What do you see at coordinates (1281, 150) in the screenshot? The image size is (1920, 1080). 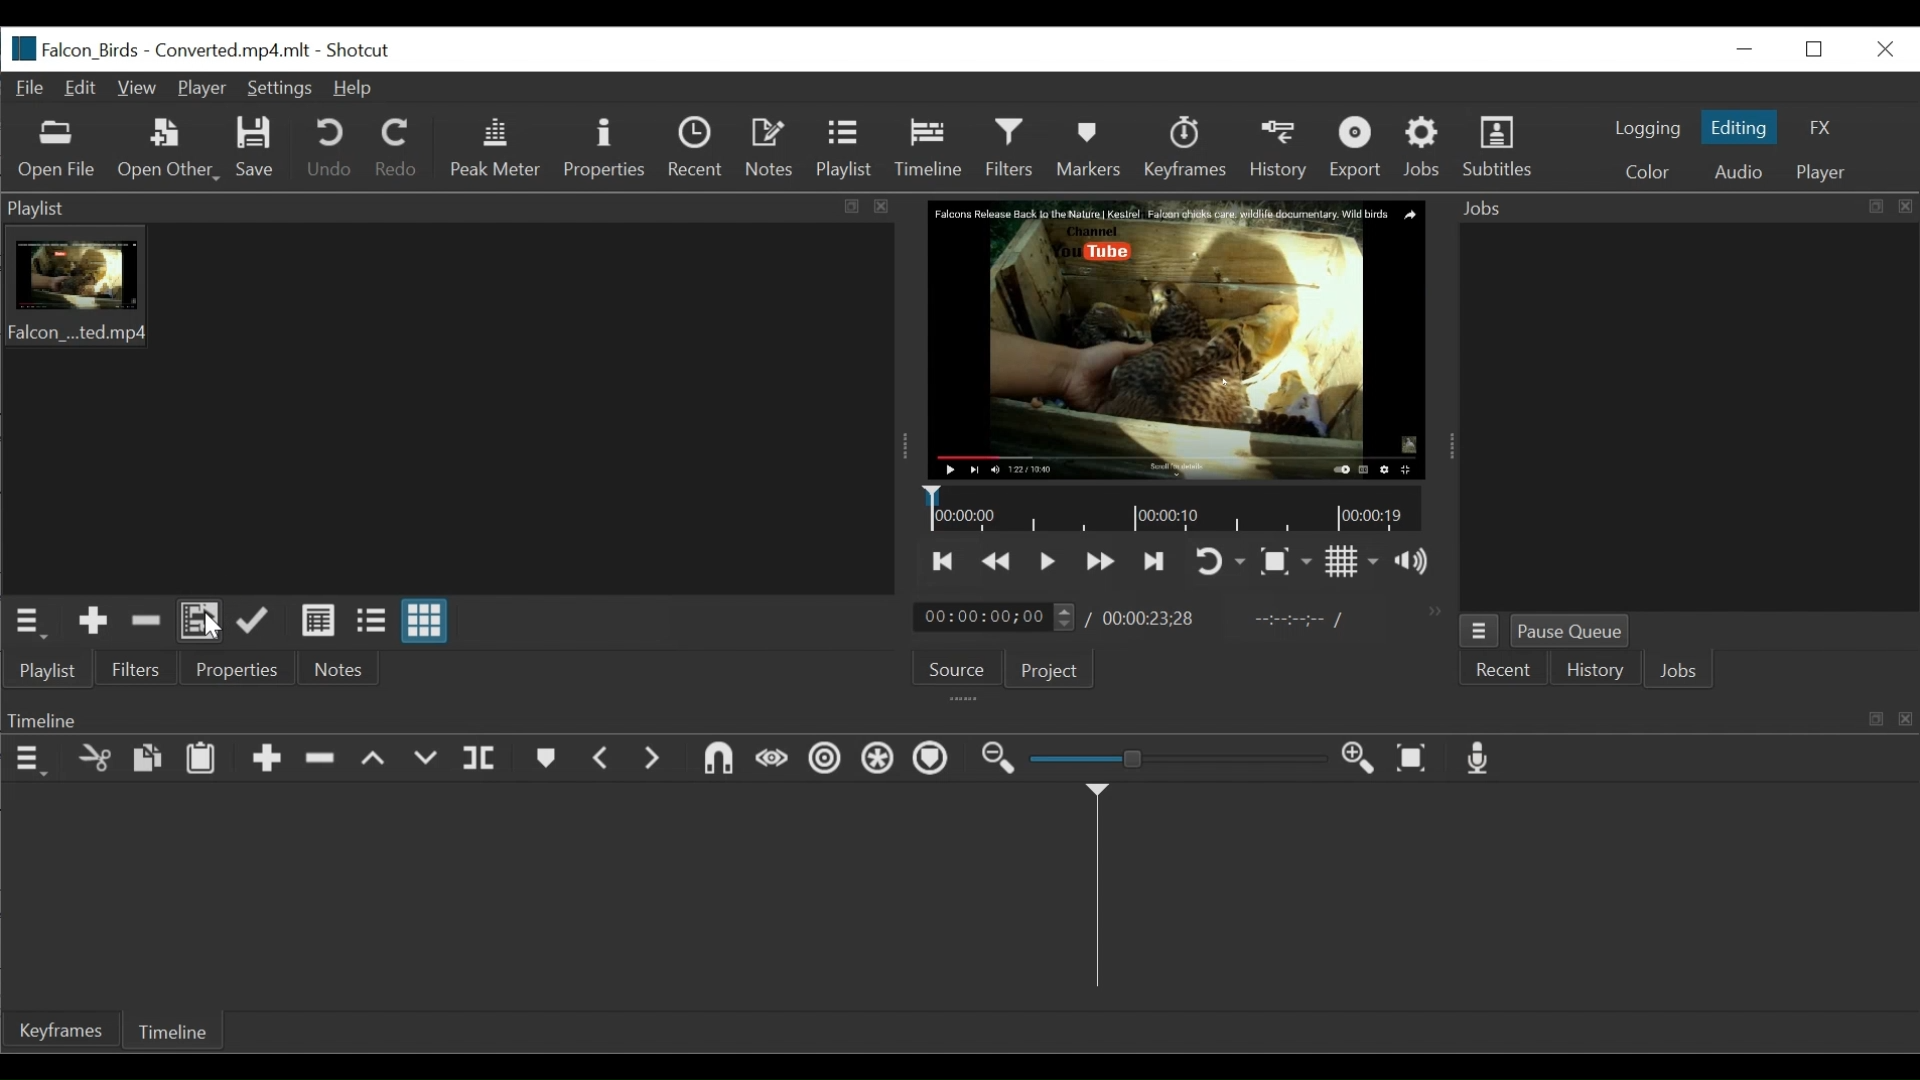 I see `History` at bounding box center [1281, 150].